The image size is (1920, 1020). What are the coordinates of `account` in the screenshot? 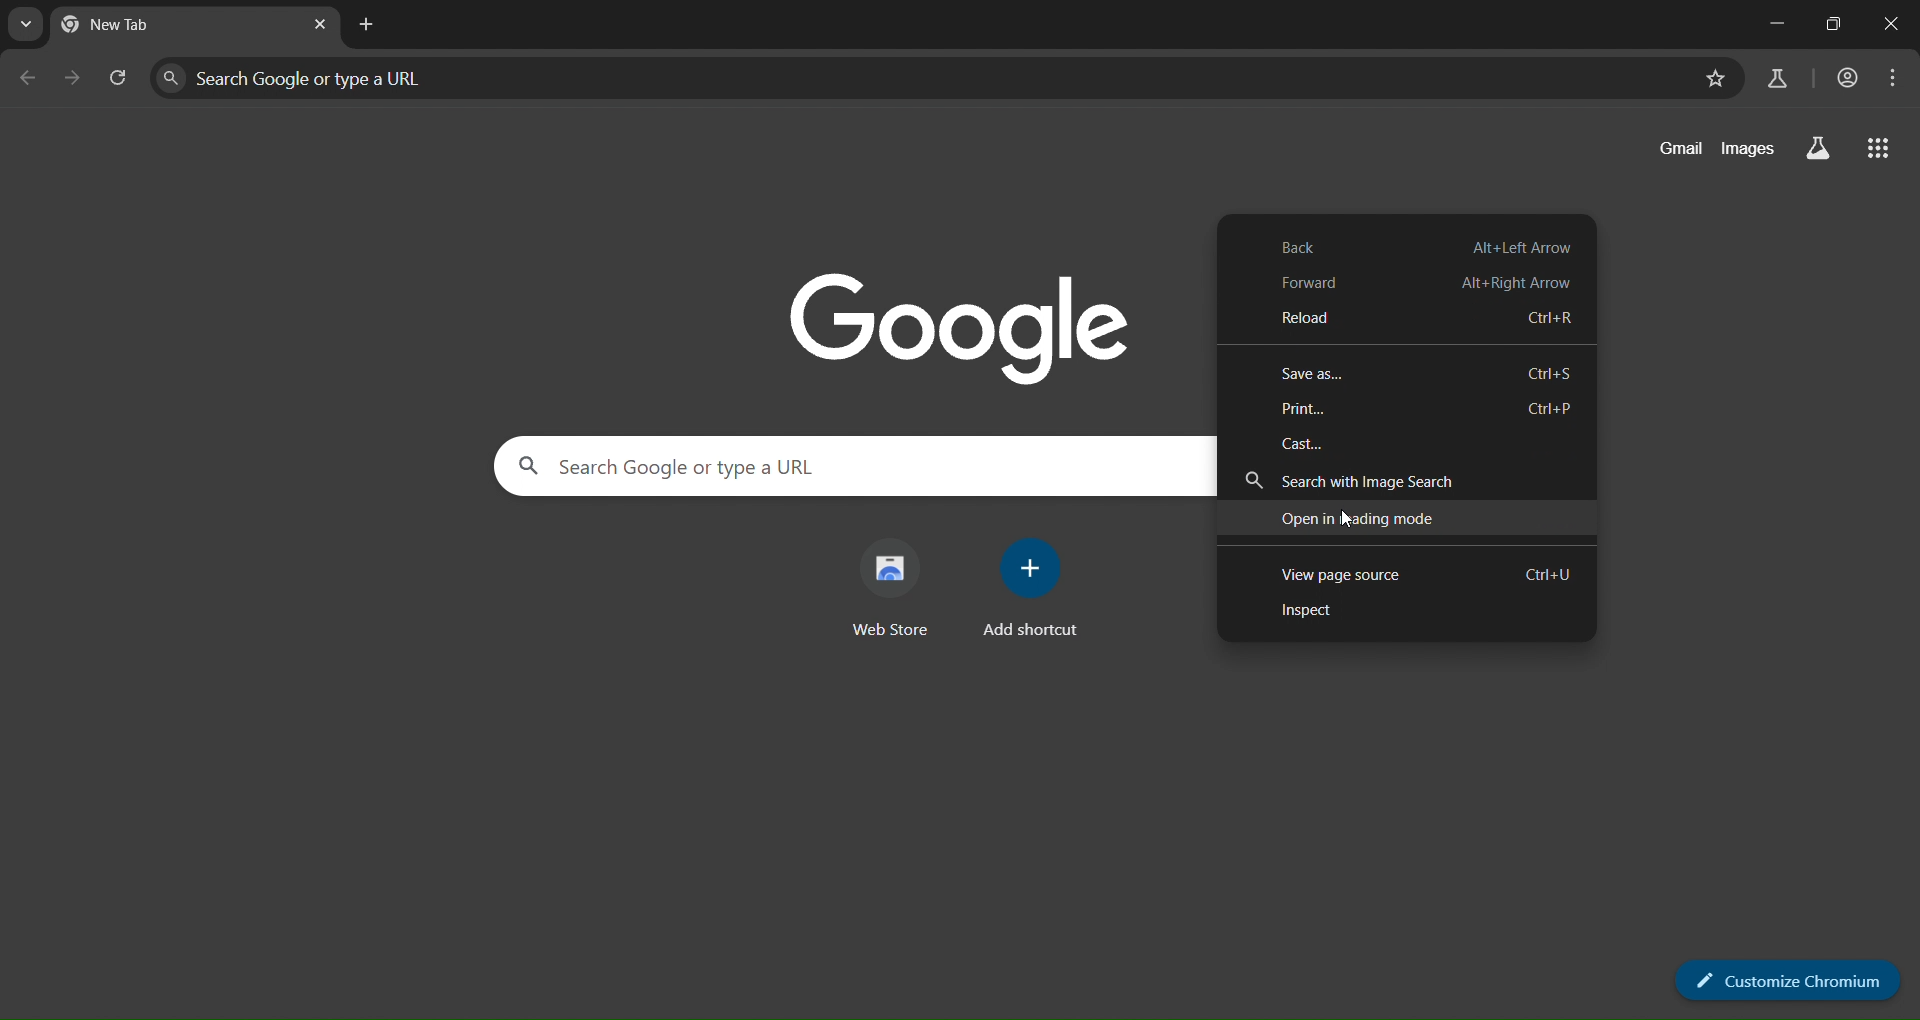 It's located at (1843, 79).